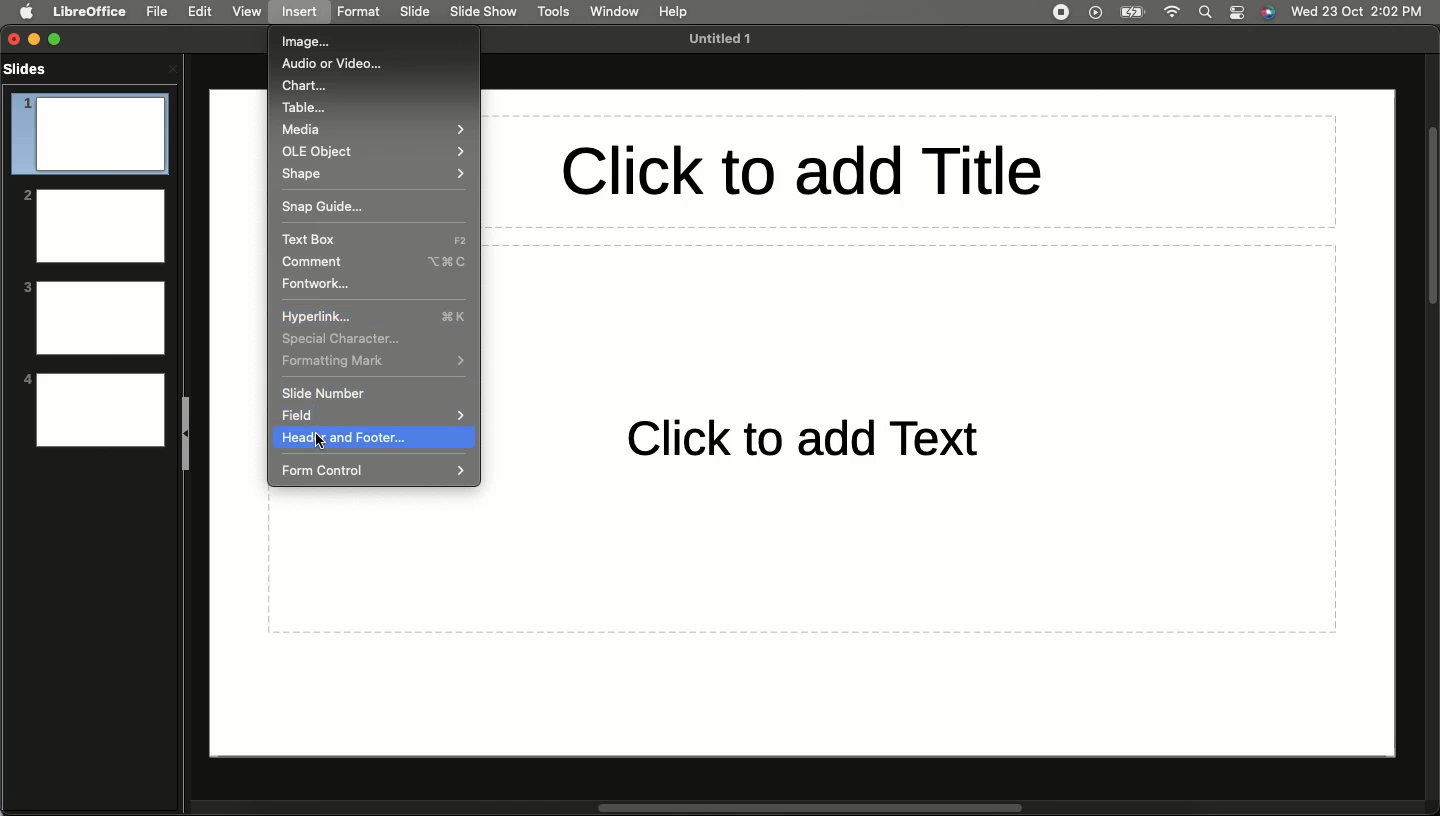  What do you see at coordinates (59, 37) in the screenshot?
I see `Expand` at bounding box center [59, 37].